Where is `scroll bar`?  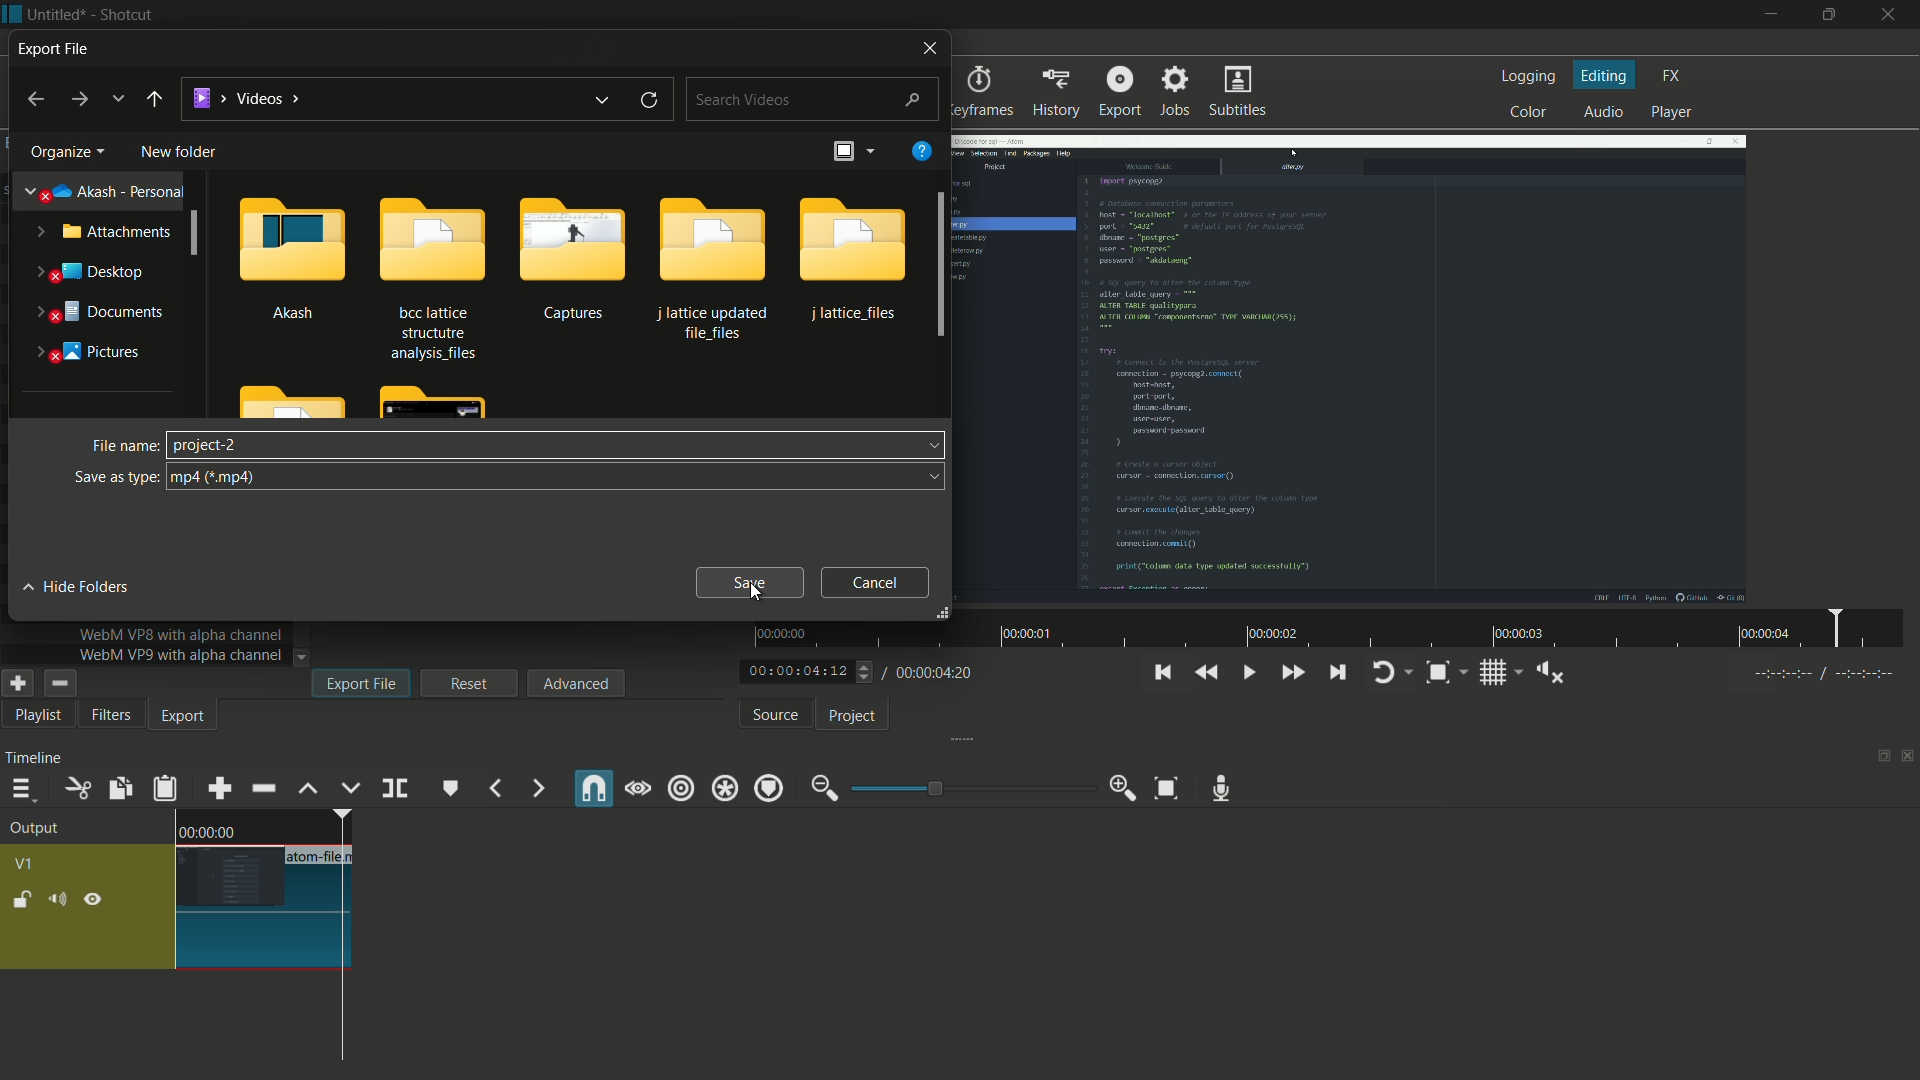 scroll bar is located at coordinates (934, 265).